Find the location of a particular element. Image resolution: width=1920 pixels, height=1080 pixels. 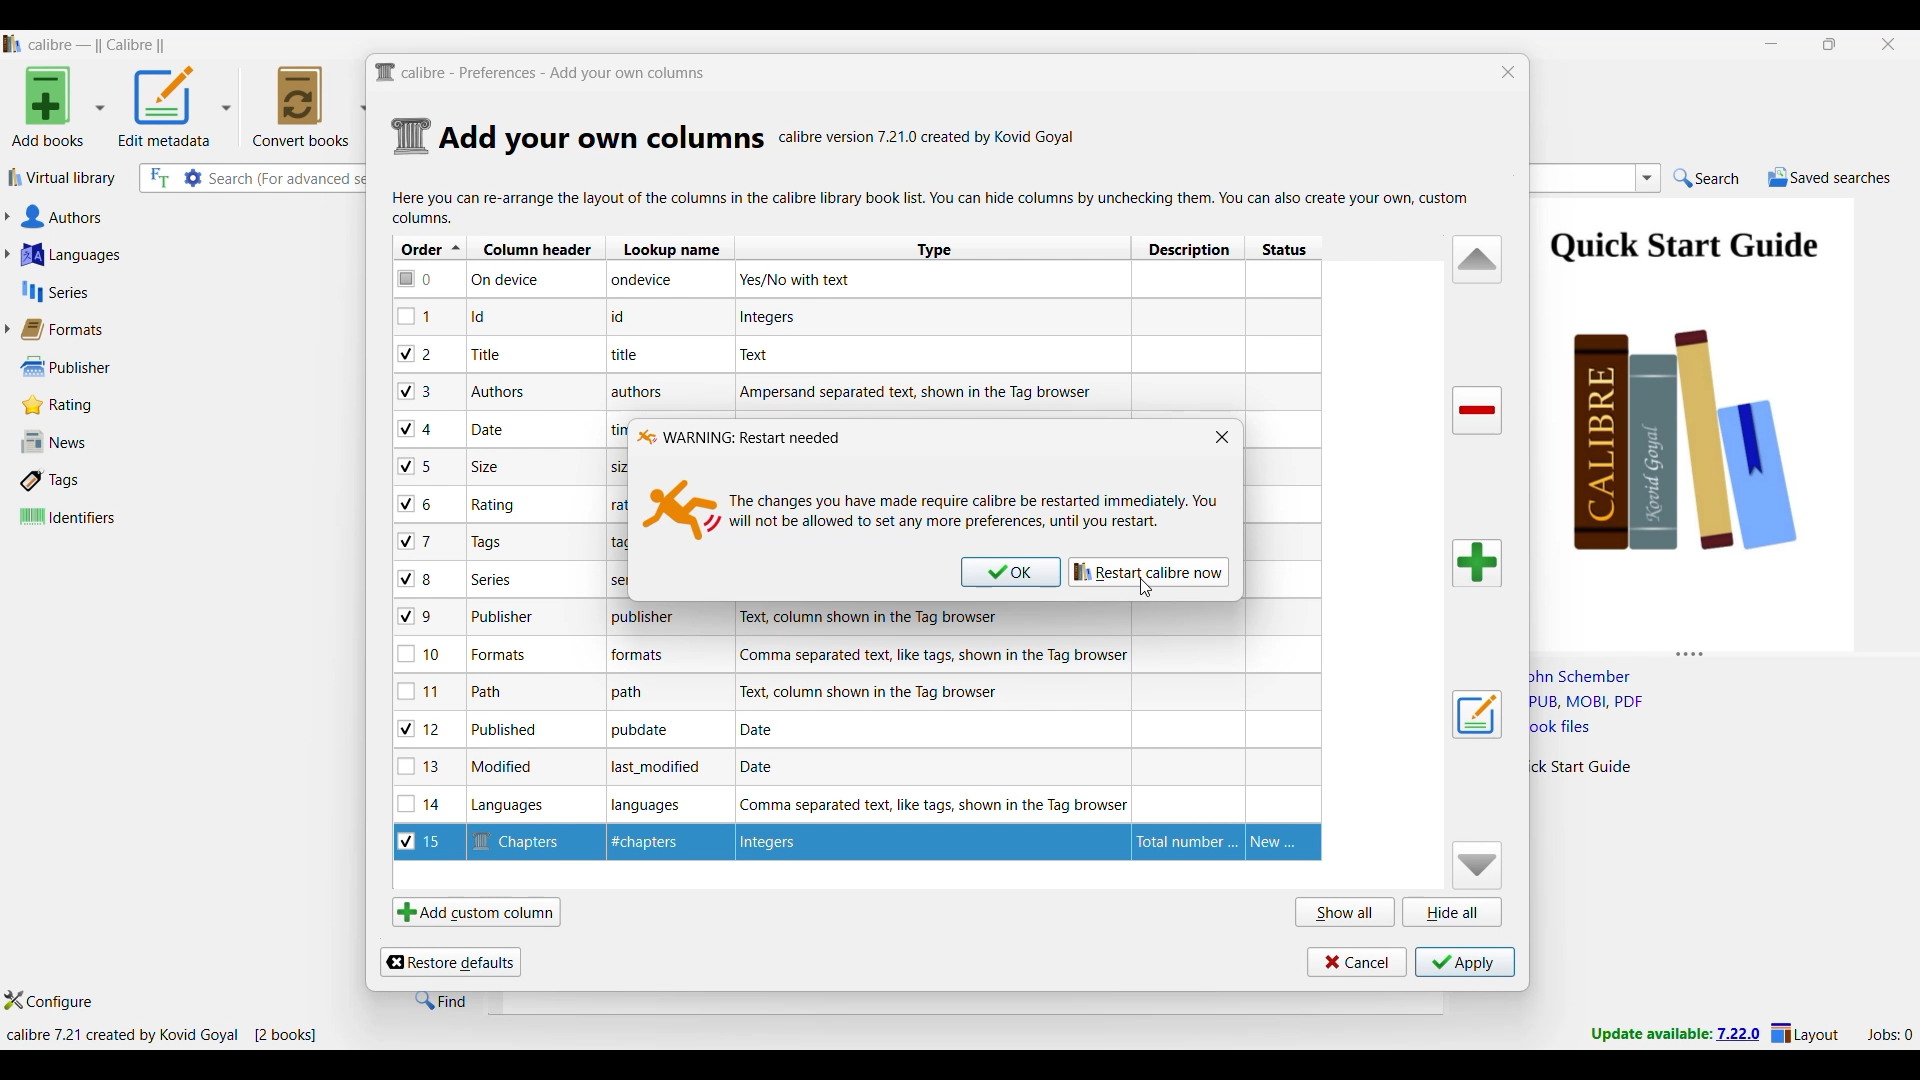

Restart later is located at coordinates (1011, 572).